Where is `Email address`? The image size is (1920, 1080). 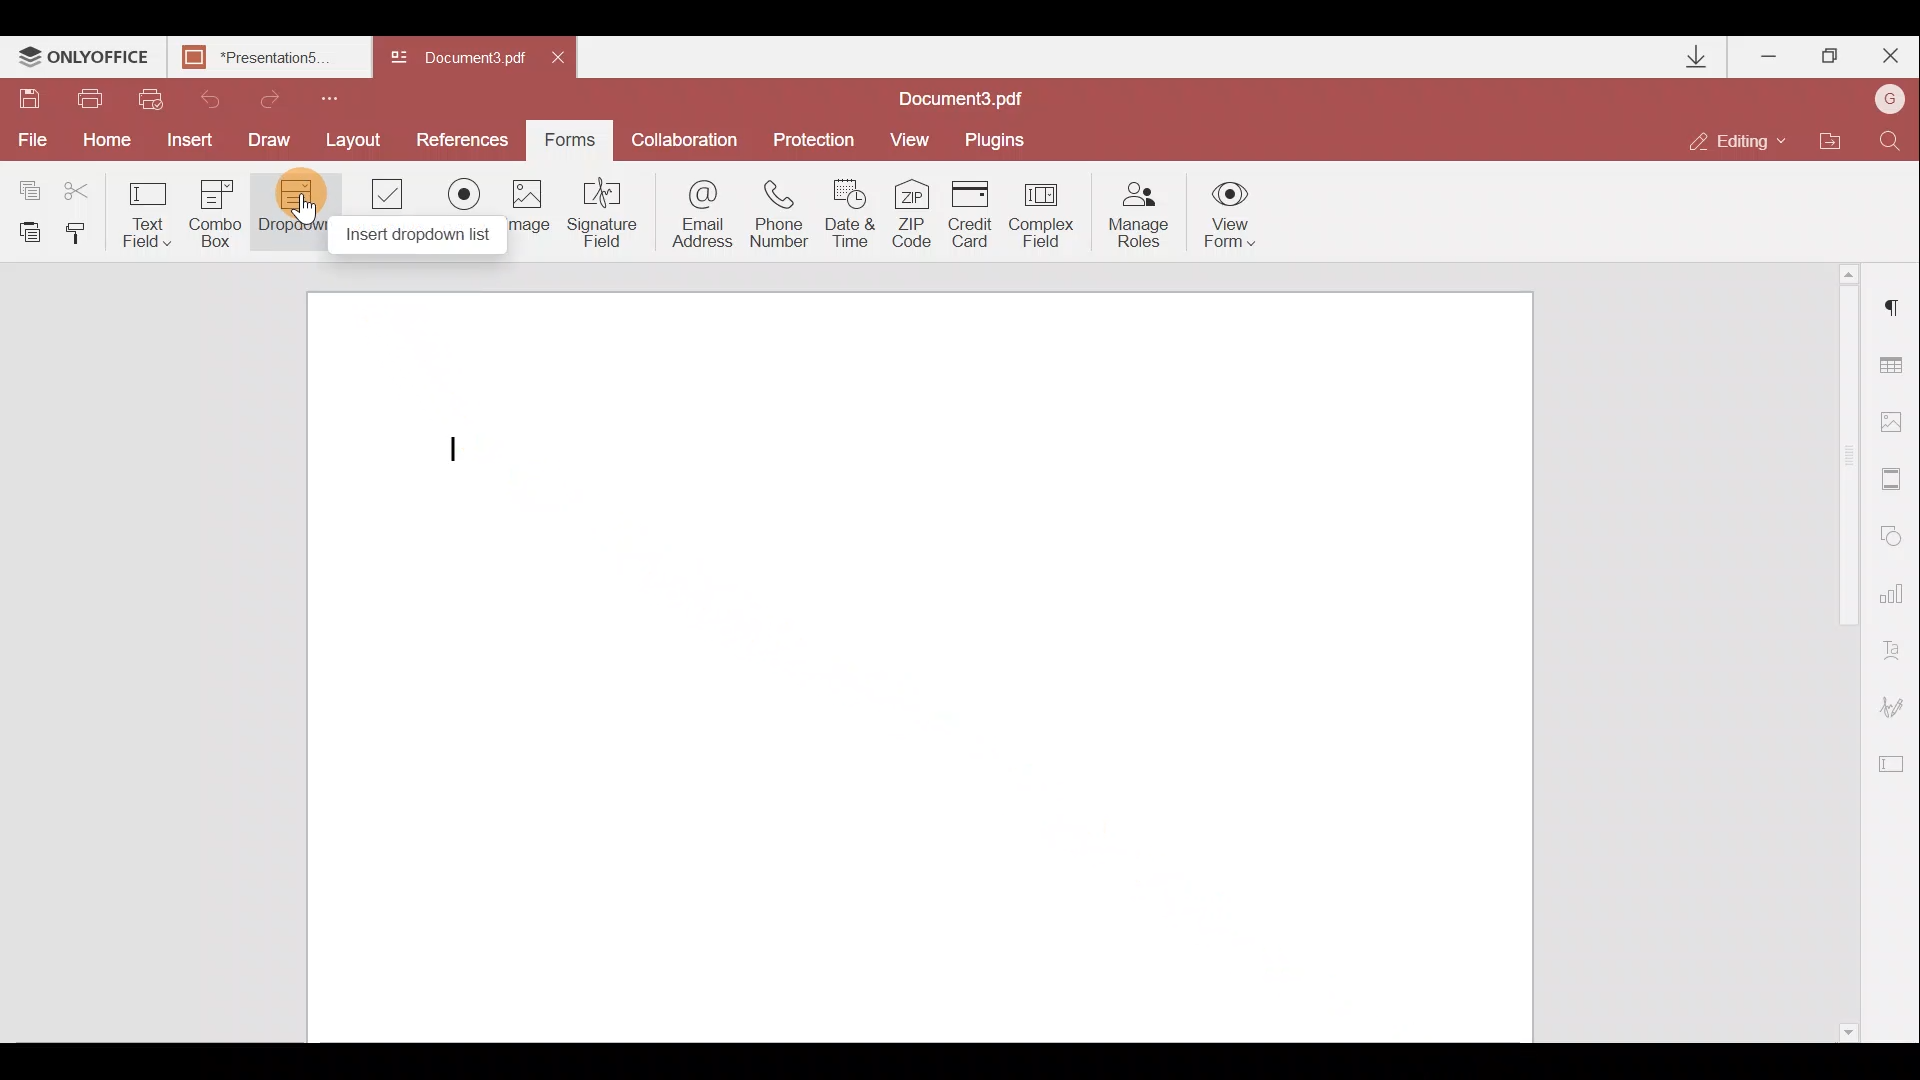
Email address is located at coordinates (703, 217).